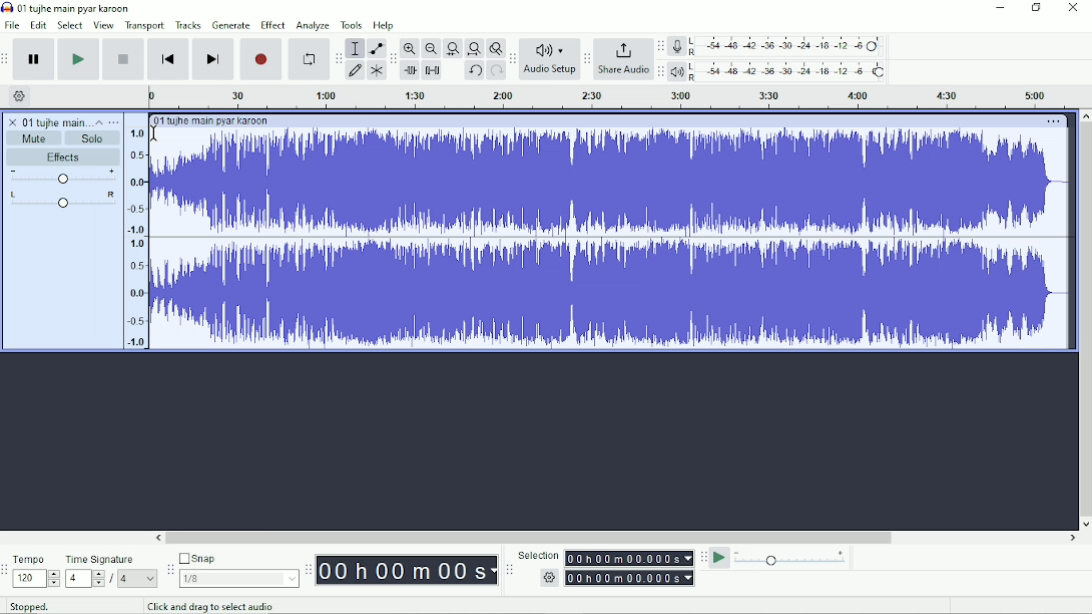  What do you see at coordinates (238, 557) in the screenshot?
I see `Snap` at bounding box center [238, 557].